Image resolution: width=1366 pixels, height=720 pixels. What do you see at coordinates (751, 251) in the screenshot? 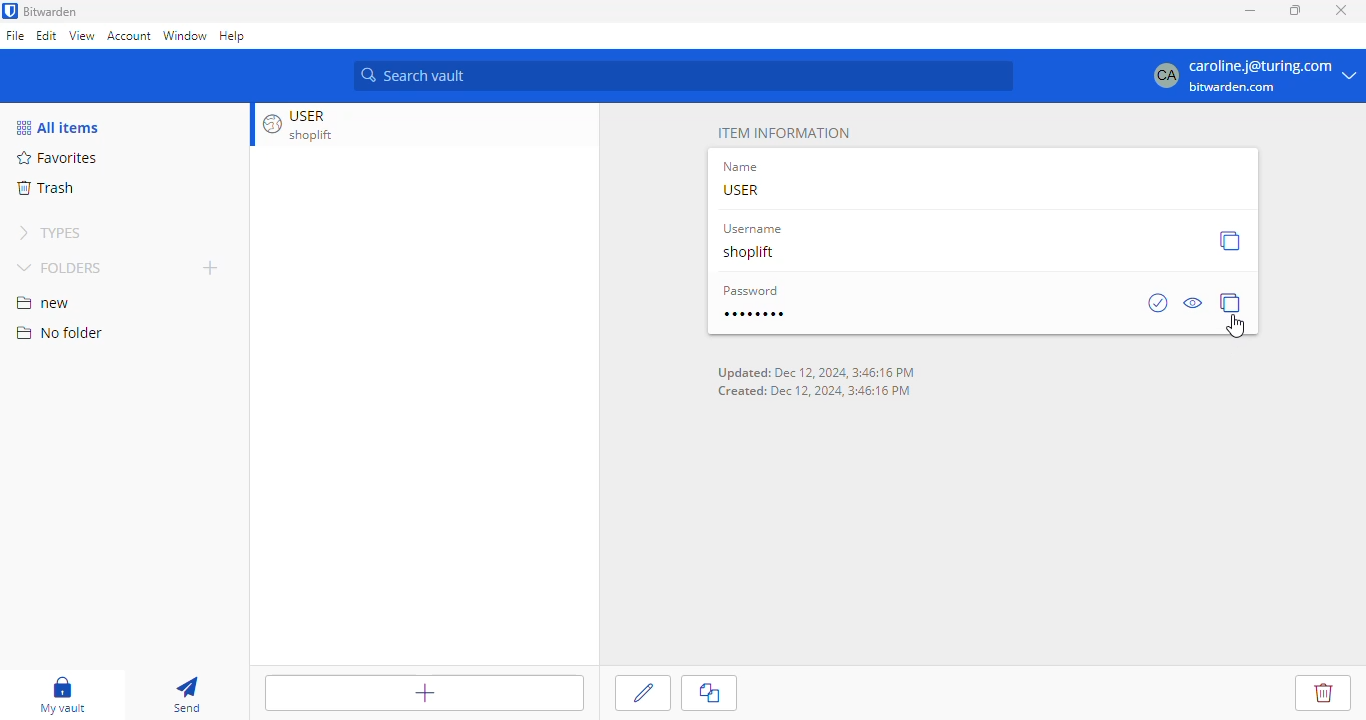
I see `shoplift` at bounding box center [751, 251].